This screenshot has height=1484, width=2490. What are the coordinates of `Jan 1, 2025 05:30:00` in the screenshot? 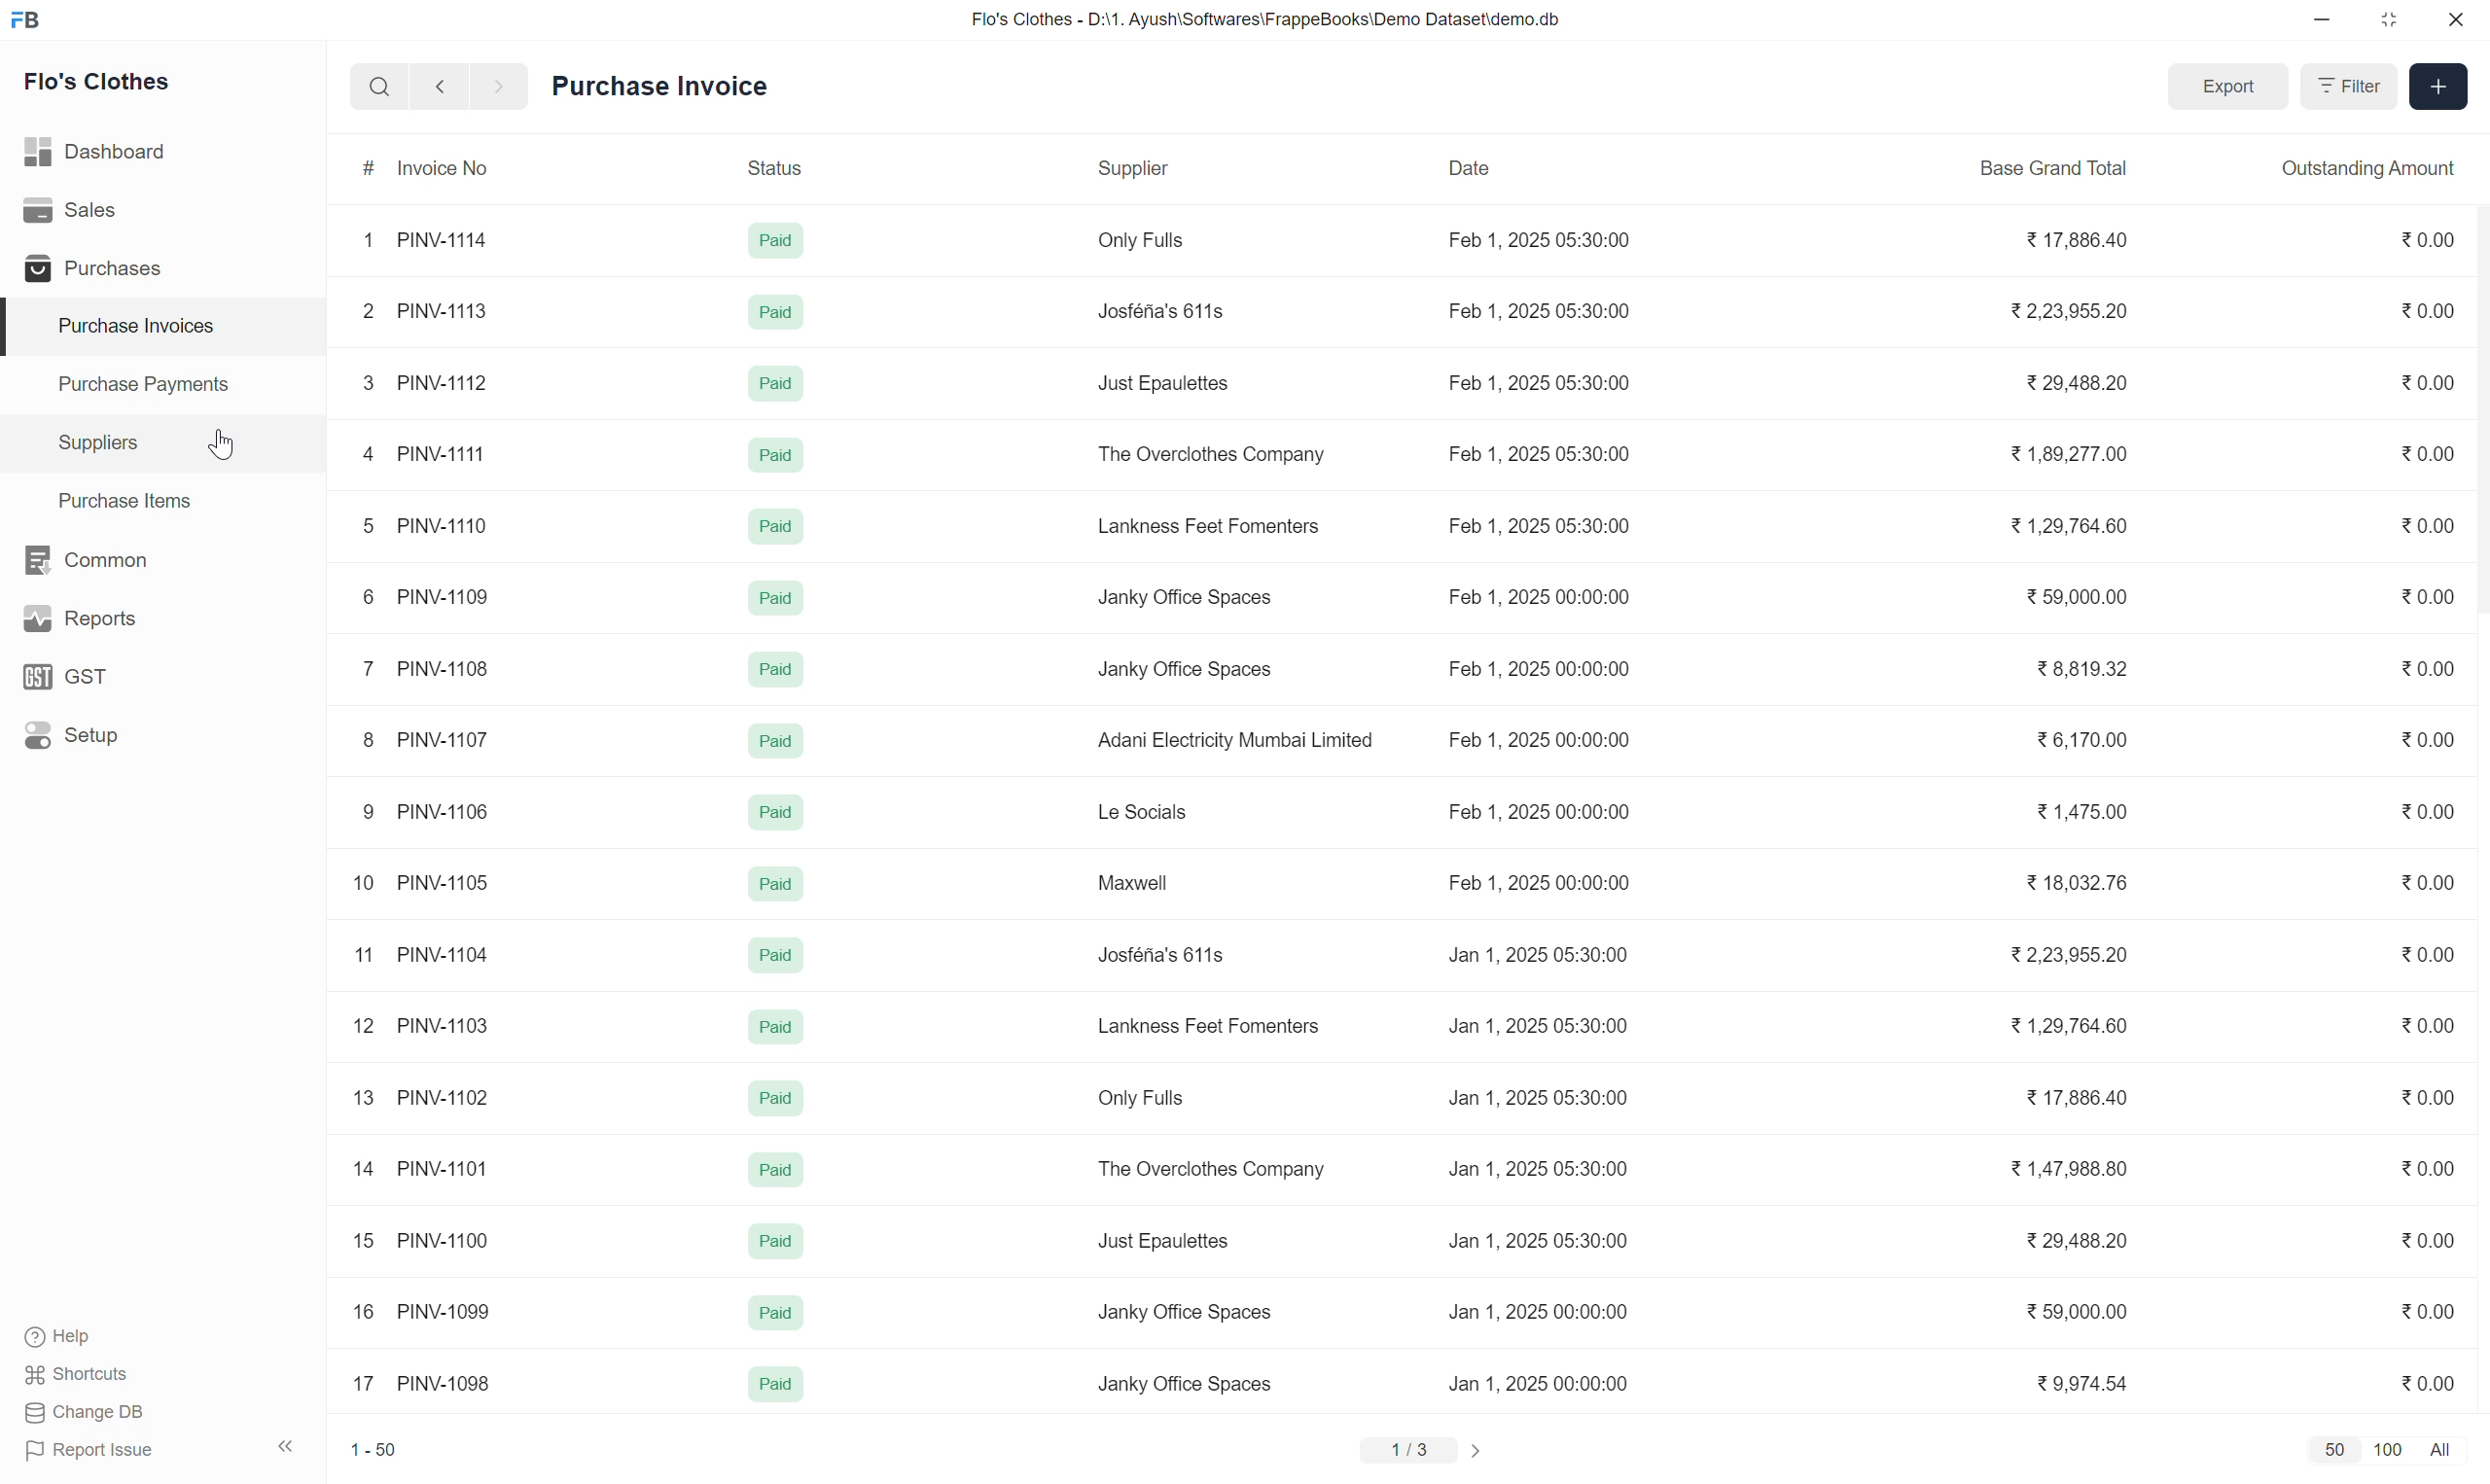 It's located at (1539, 1240).